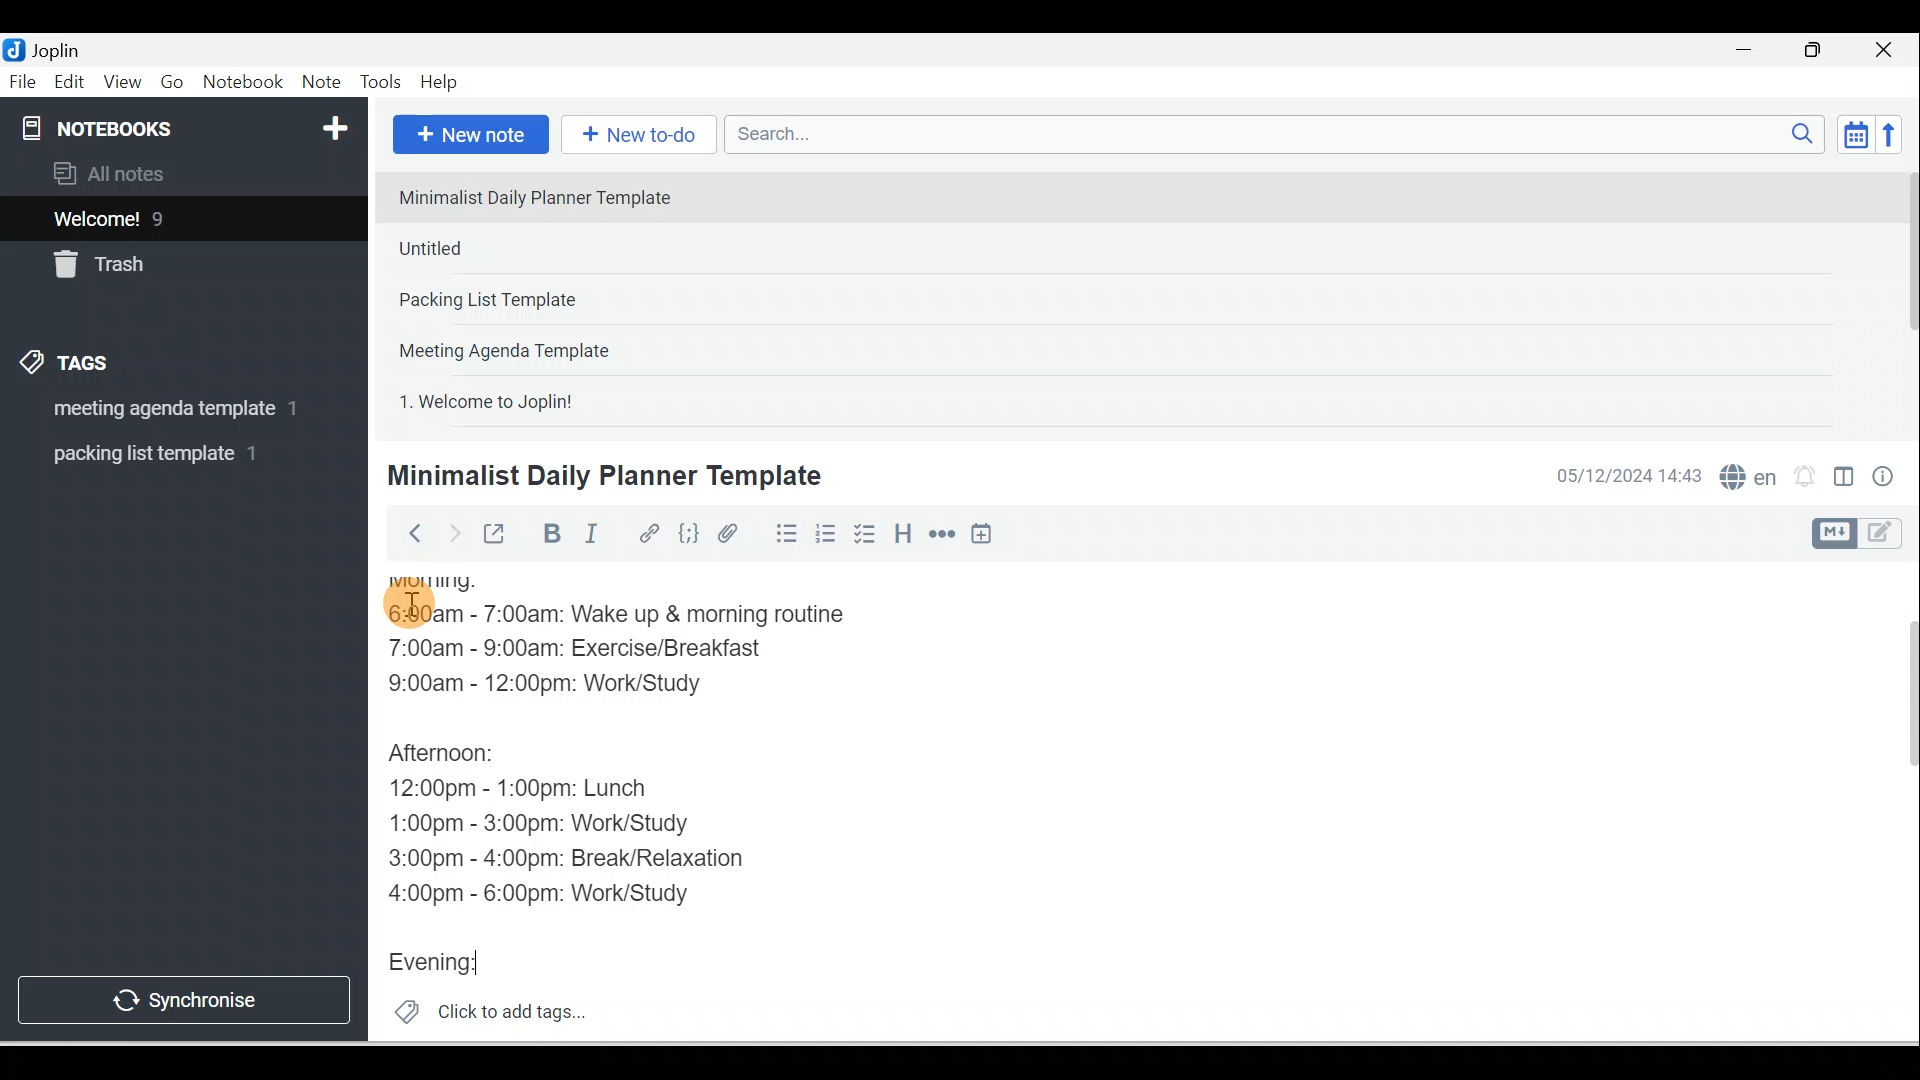 The image size is (1920, 1080). What do you see at coordinates (549, 534) in the screenshot?
I see `Bold` at bounding box center [549, 534].